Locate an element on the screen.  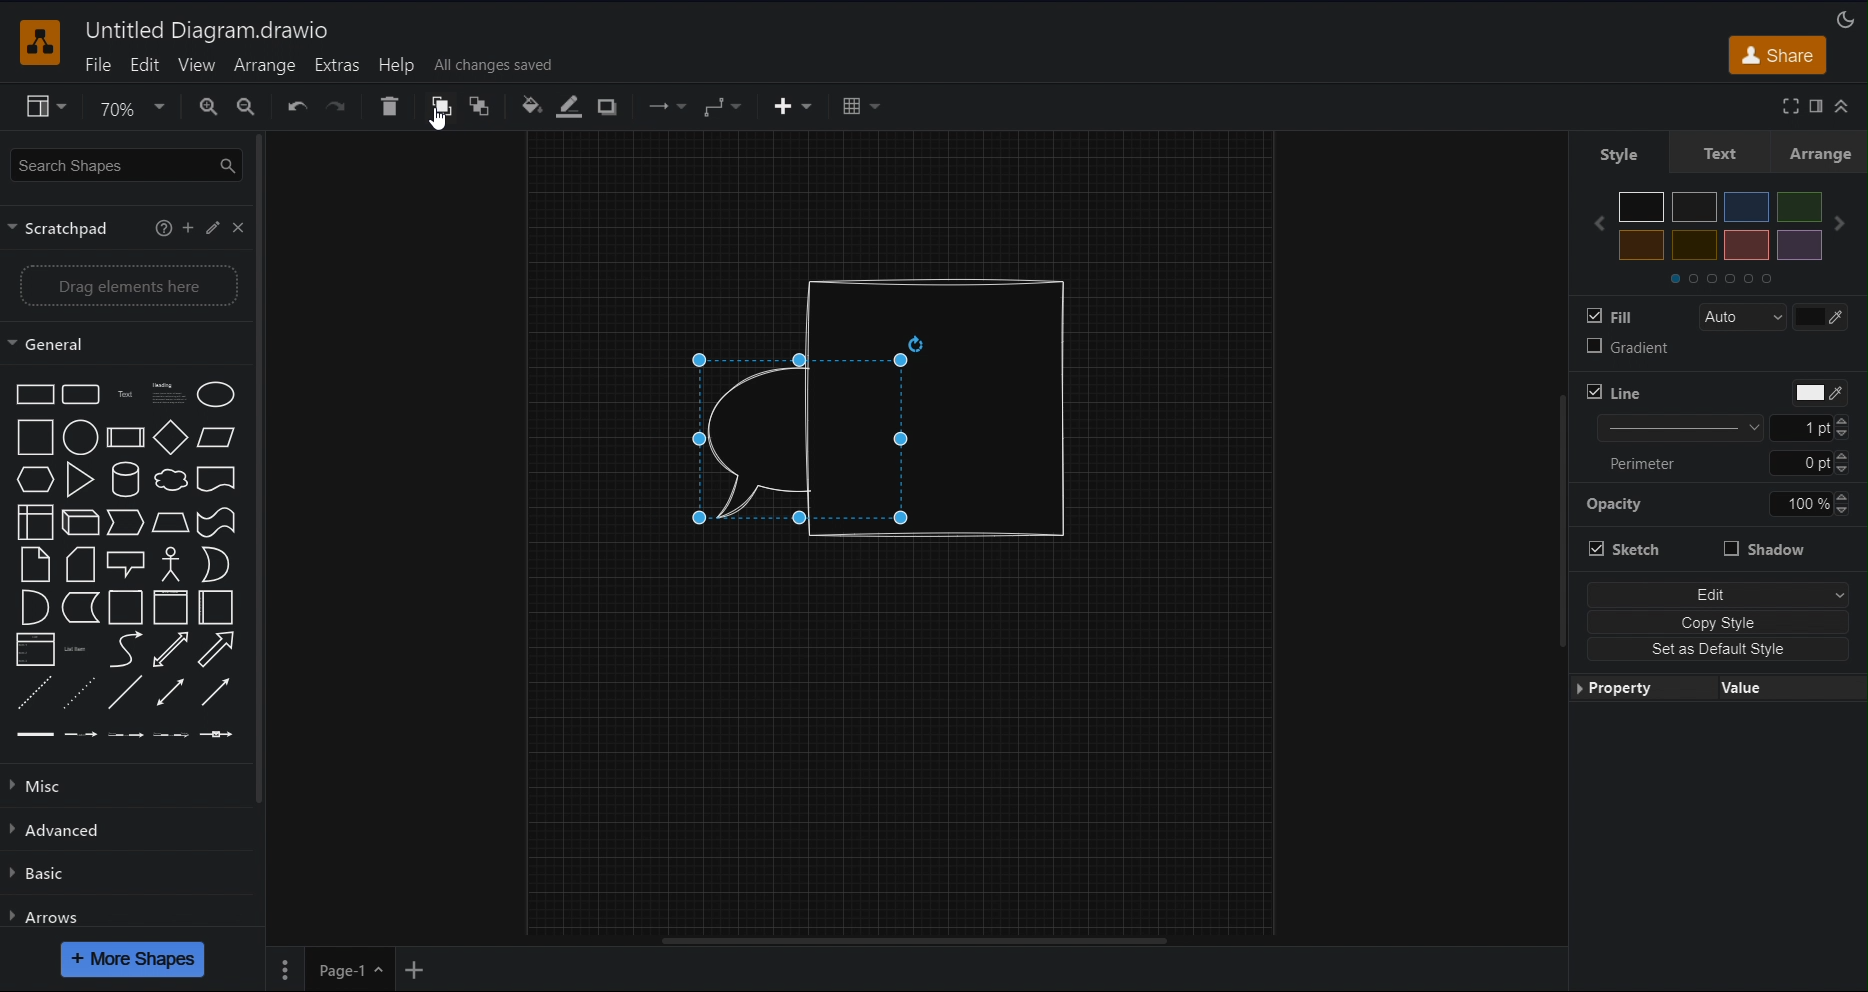
Connector with 3 labels is located at coordinates (171, 734).